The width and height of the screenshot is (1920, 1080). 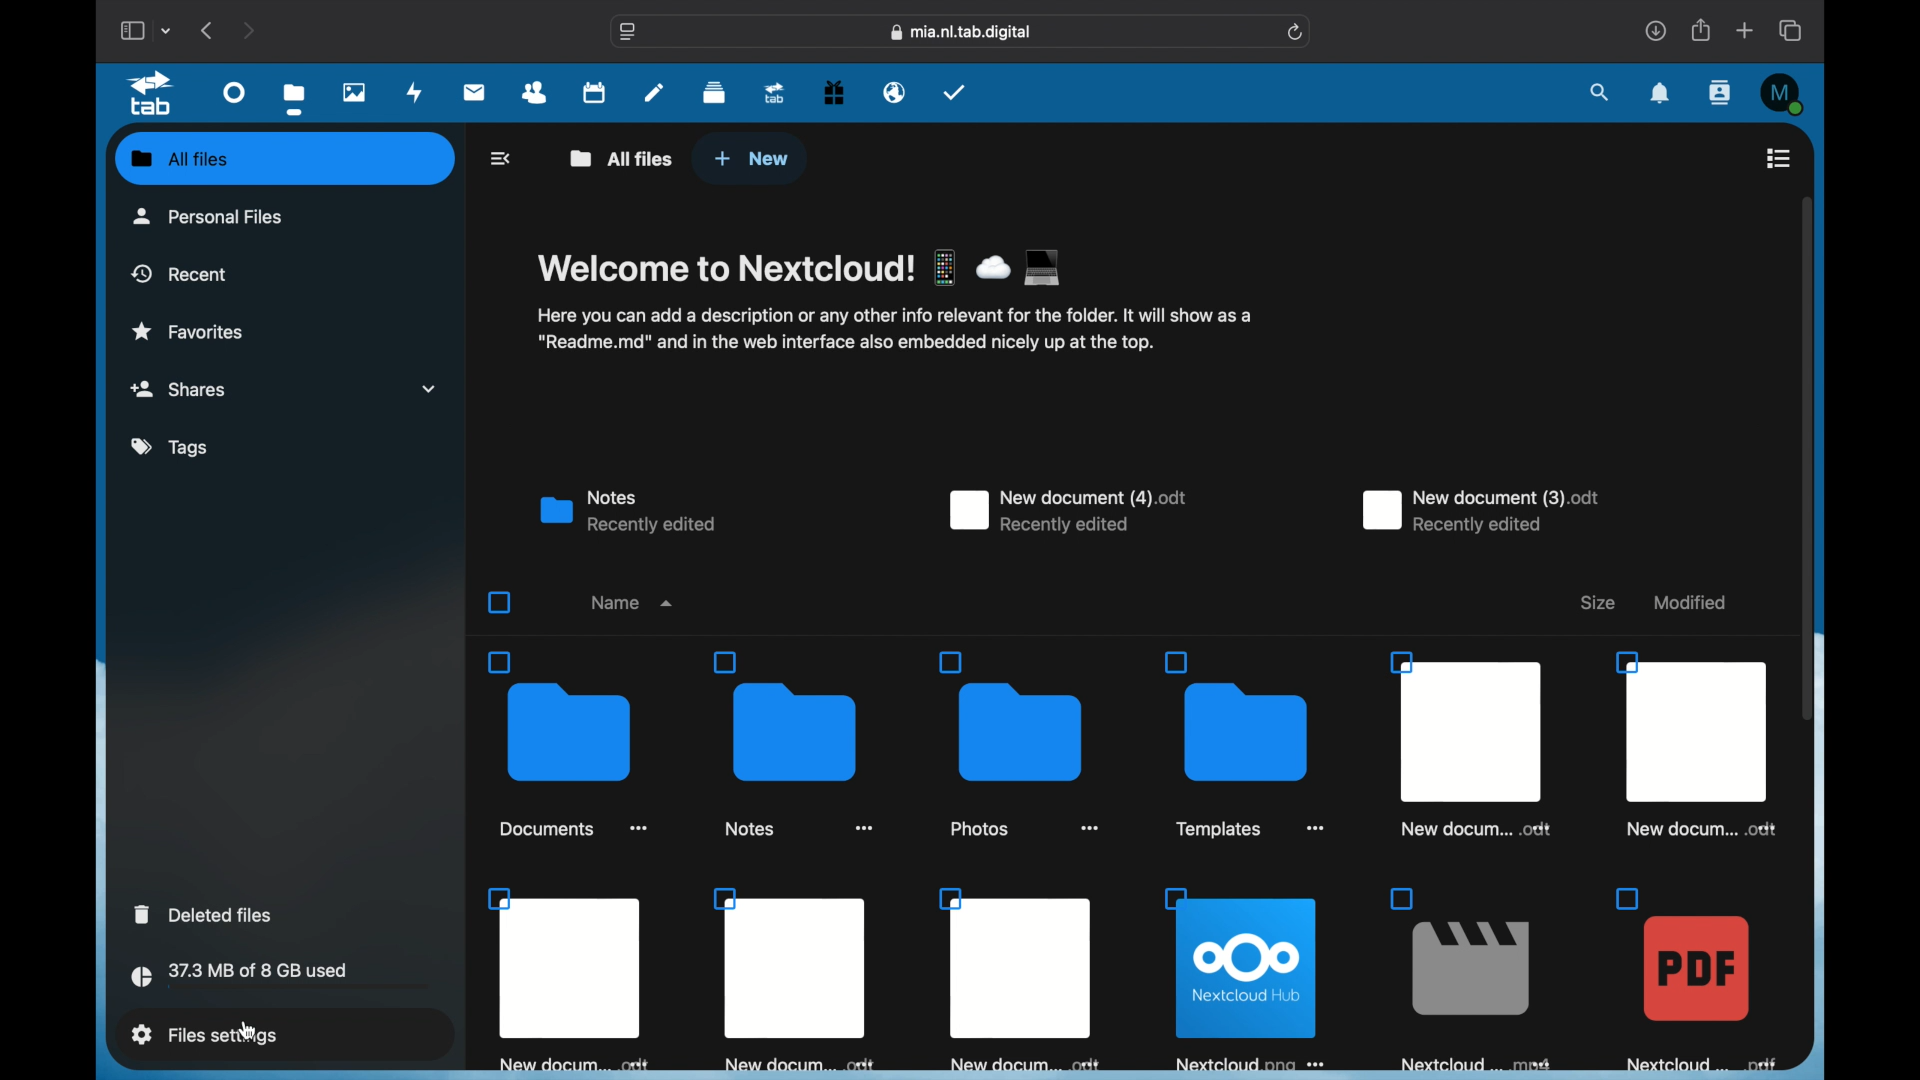 What do you see at coordinates (208, 216) in the screenshot?
I see `personal files` at bounding box center [208, 216].